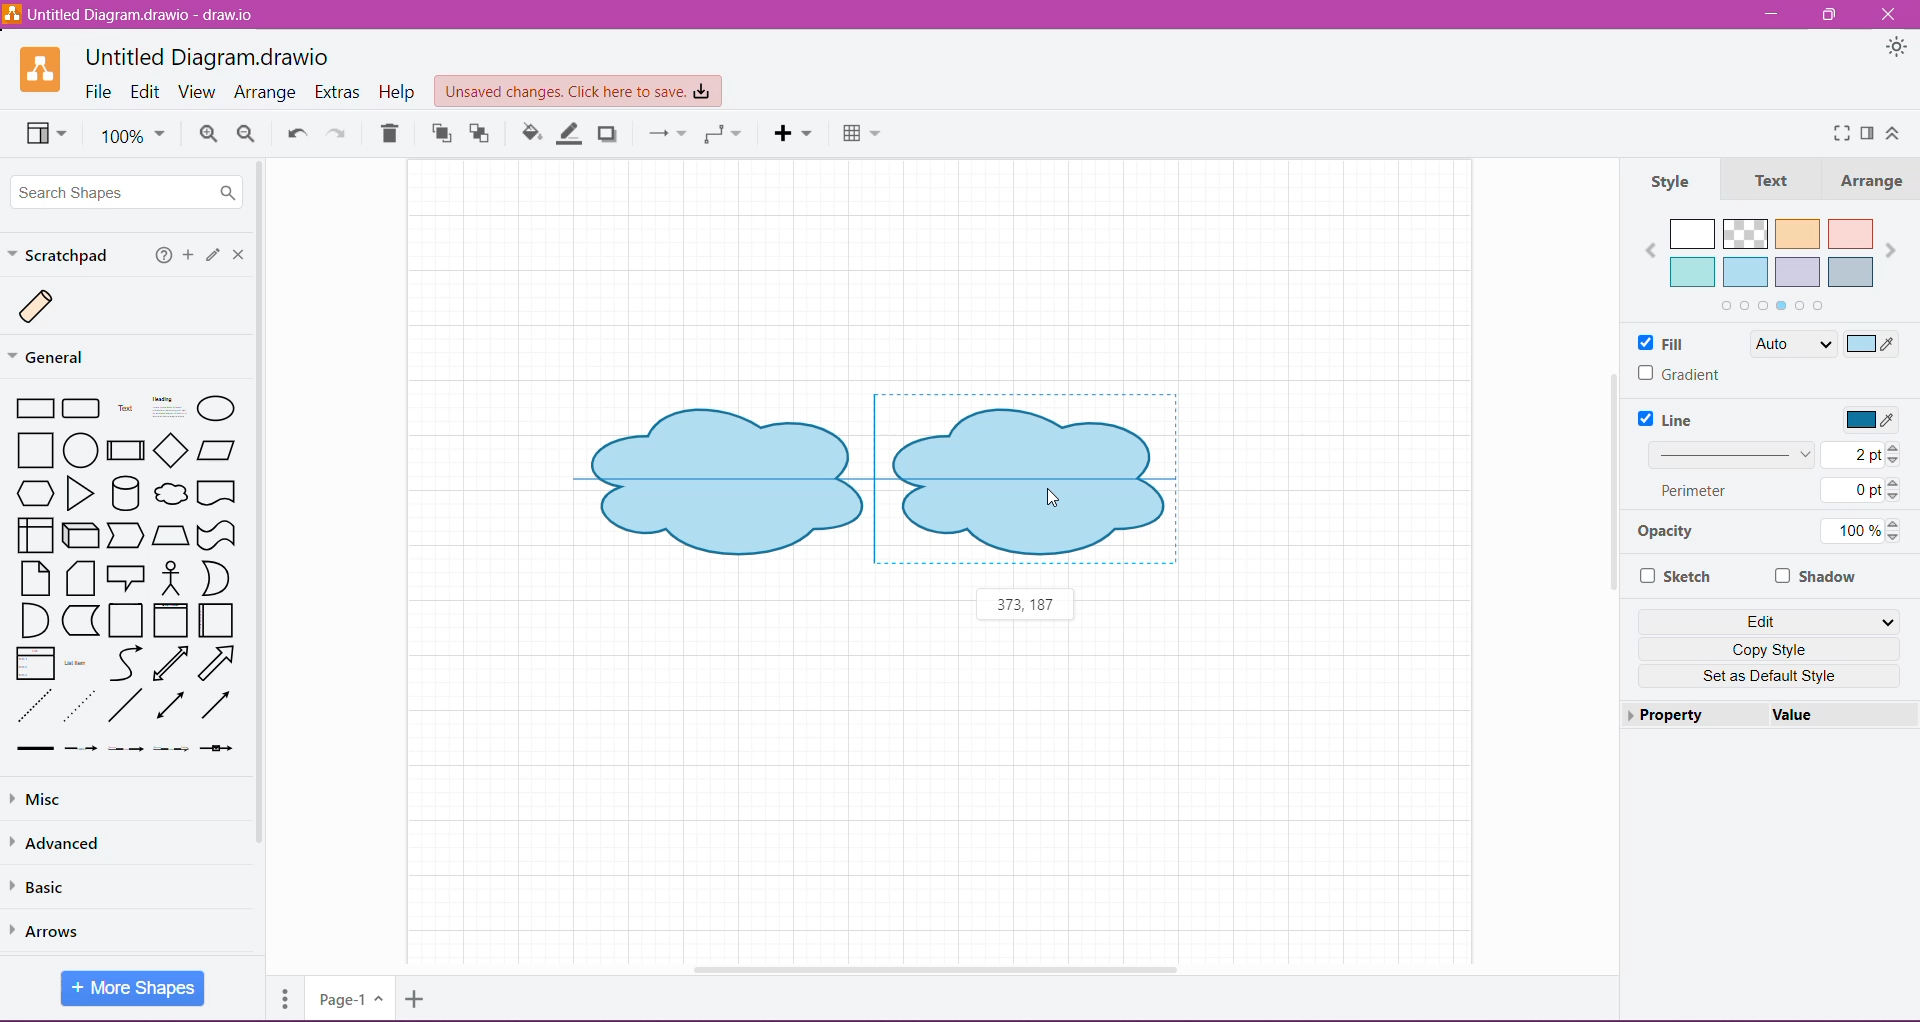  What do you see at coordinates (1611, 491) in the screenshot?
I see `Vertical Scroll Bar` at bounding box center [1611, 491].